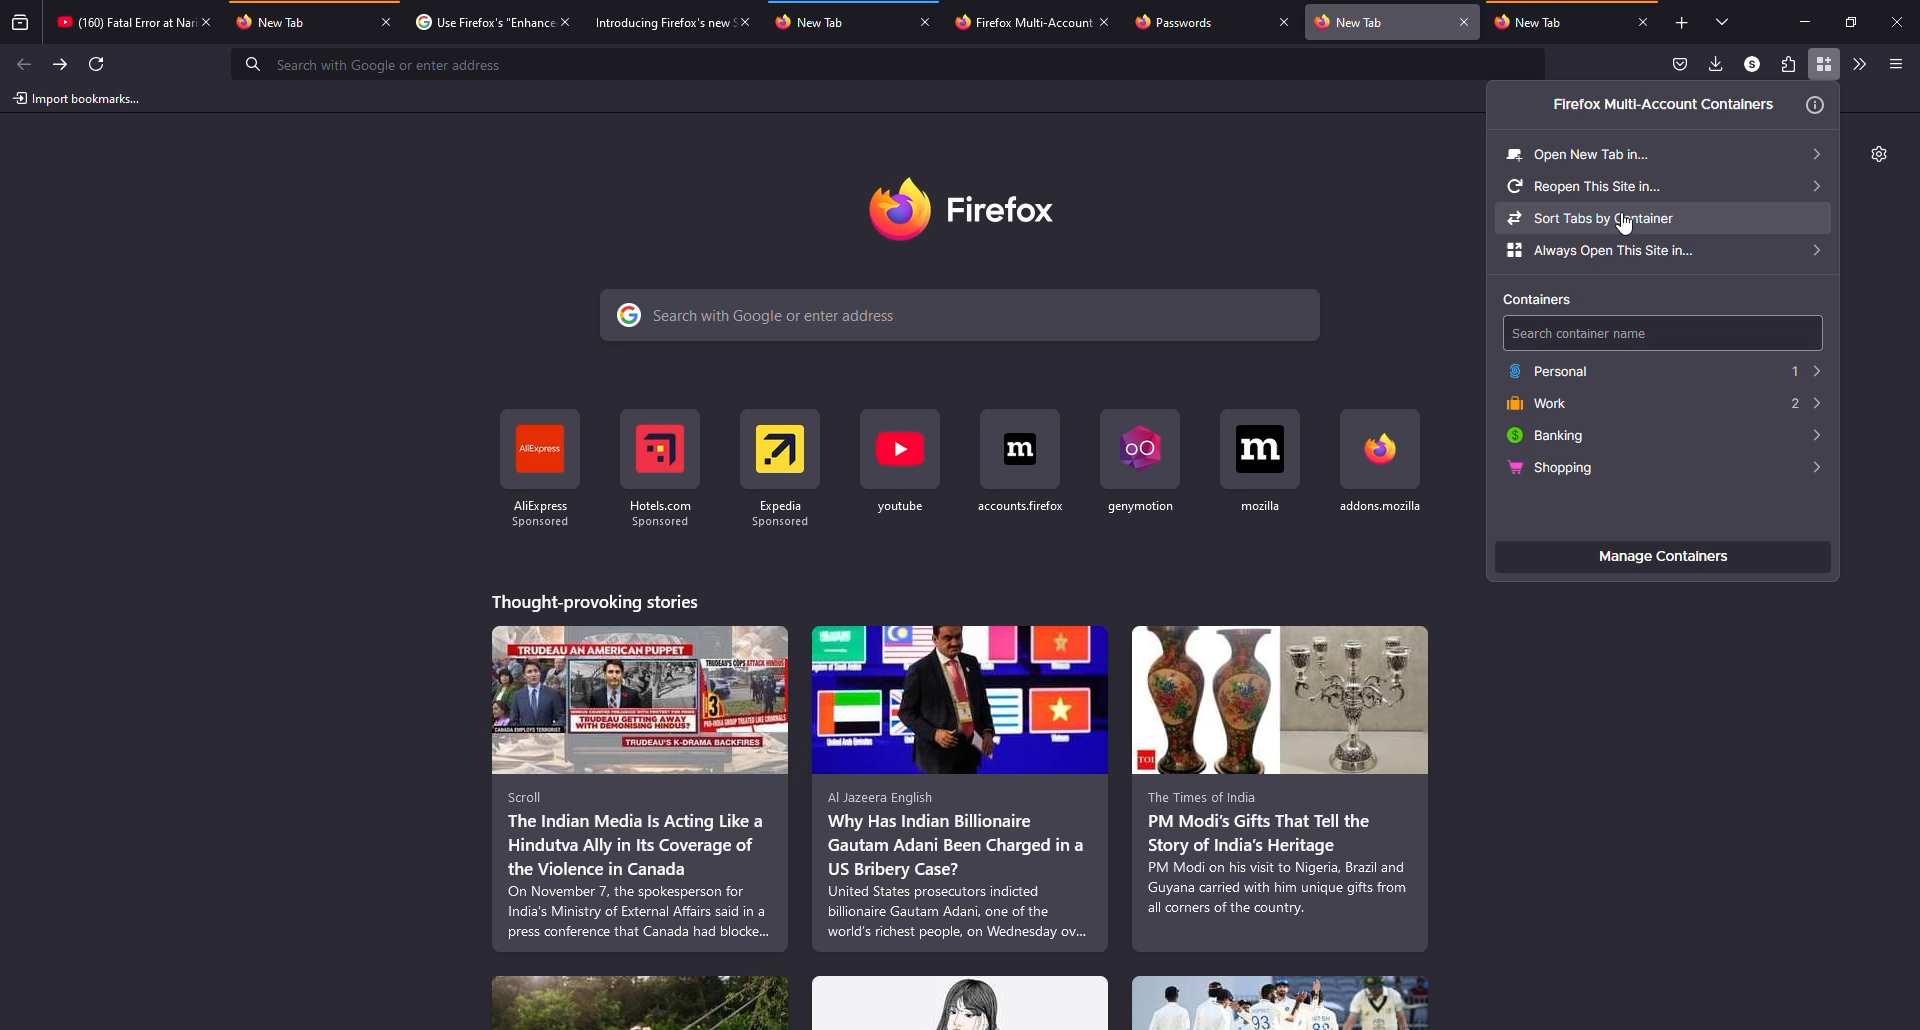  I want to click on close, so click(1465, 22).